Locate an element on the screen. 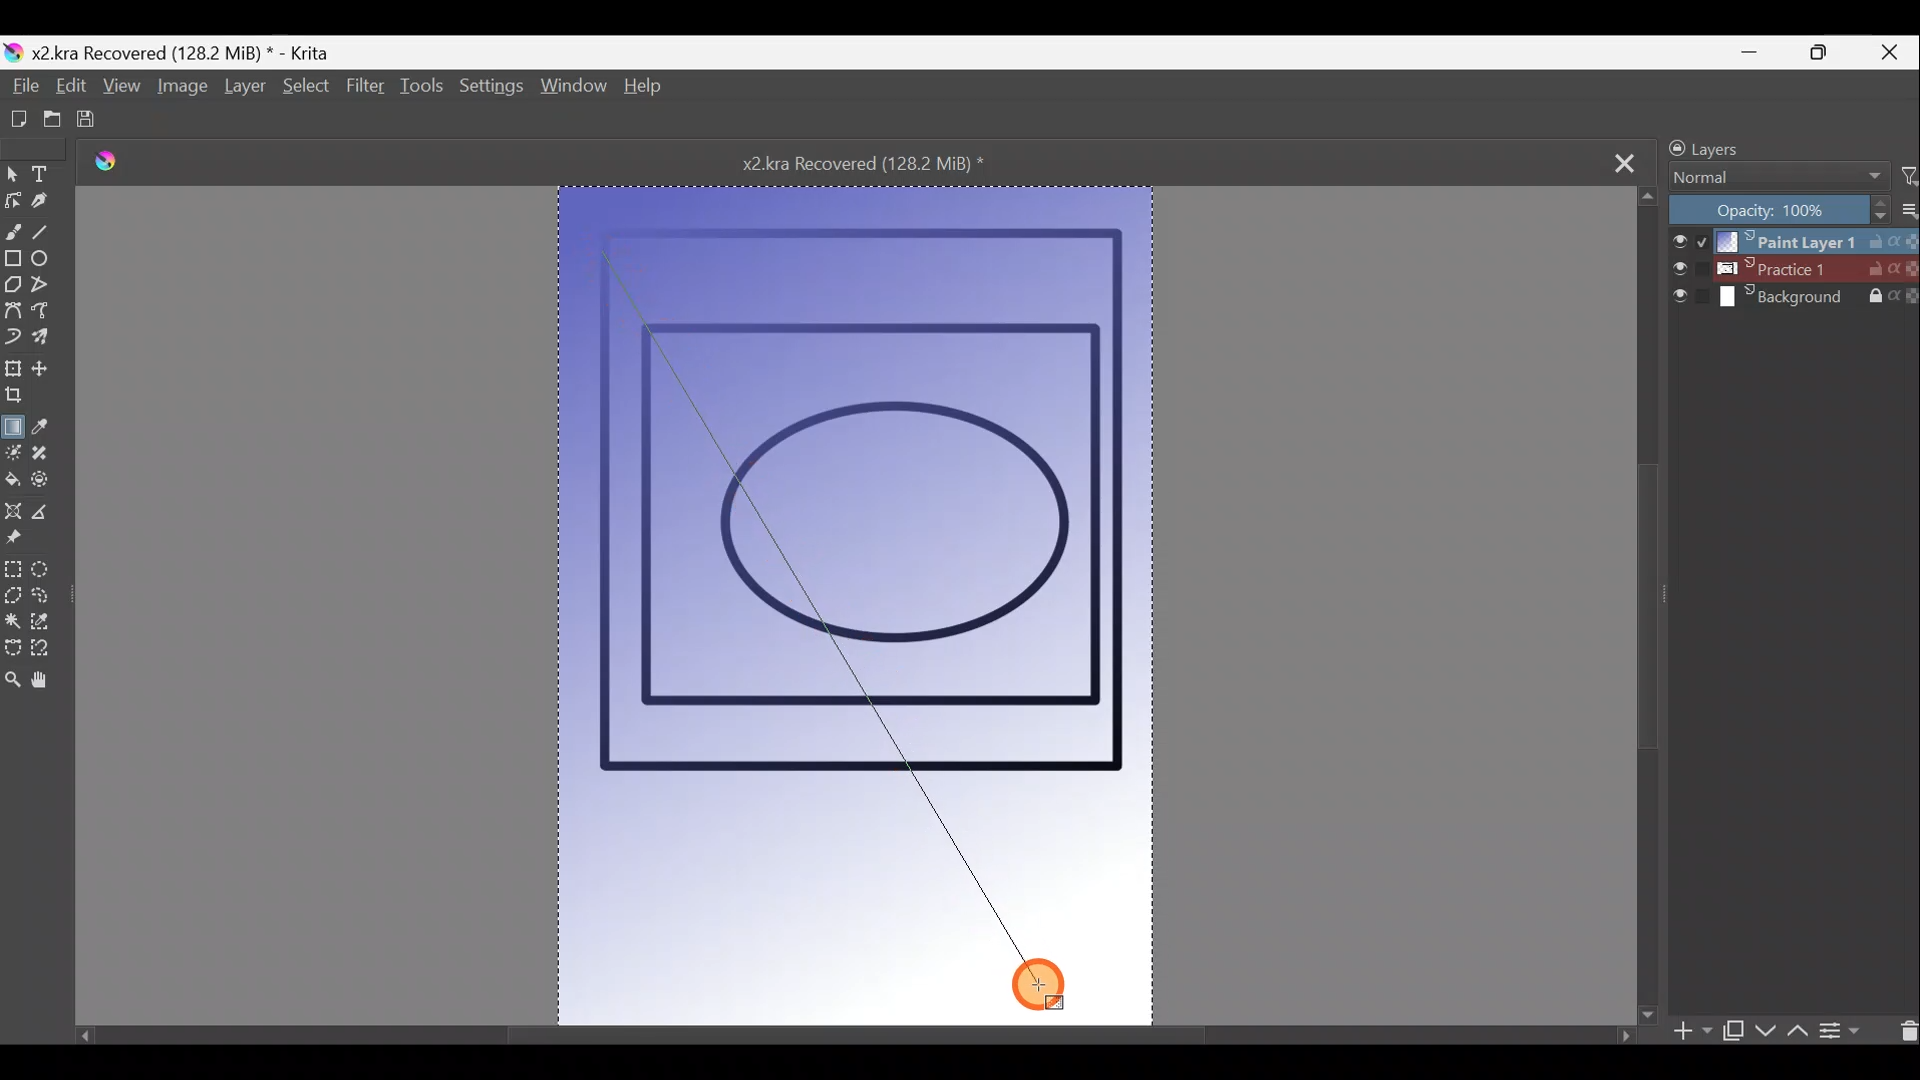  Create new document is located at coordinates (13, 119).